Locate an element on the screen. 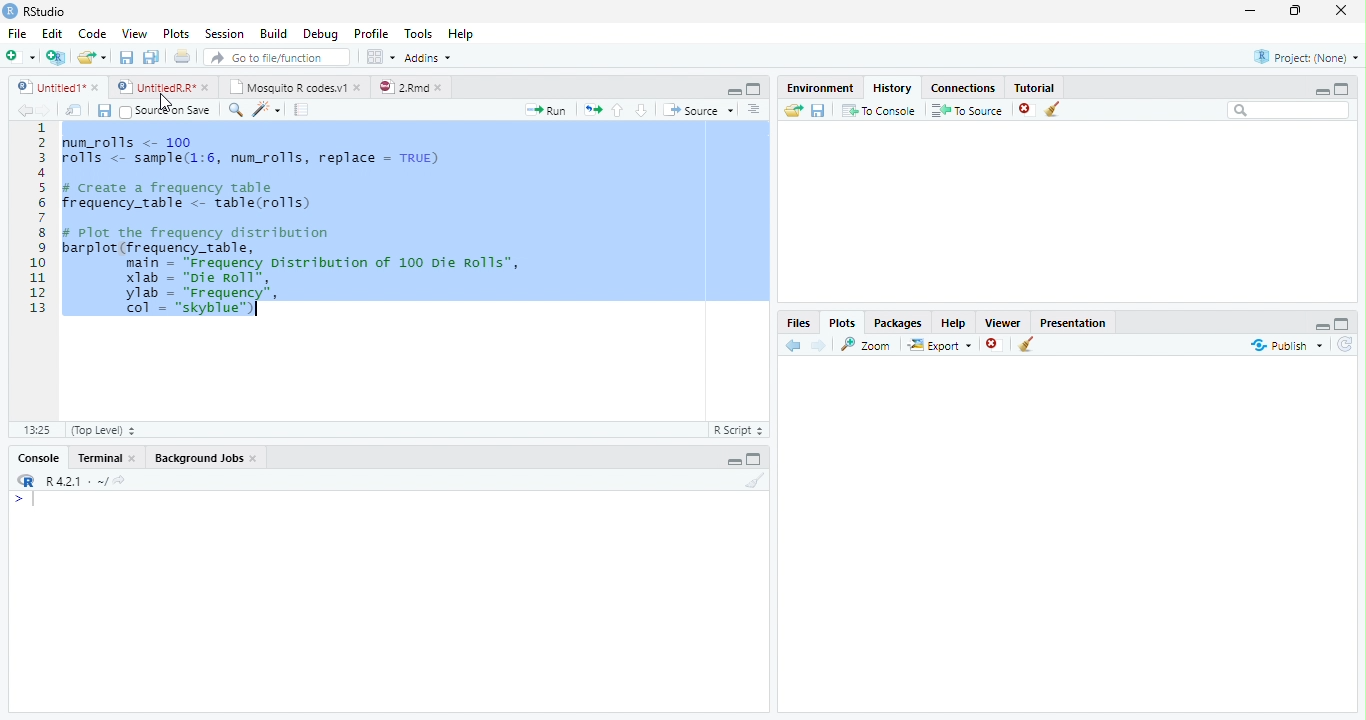 The height and width of the screenshot is (720, 1366). Plots is located at coordinates (843, 321).